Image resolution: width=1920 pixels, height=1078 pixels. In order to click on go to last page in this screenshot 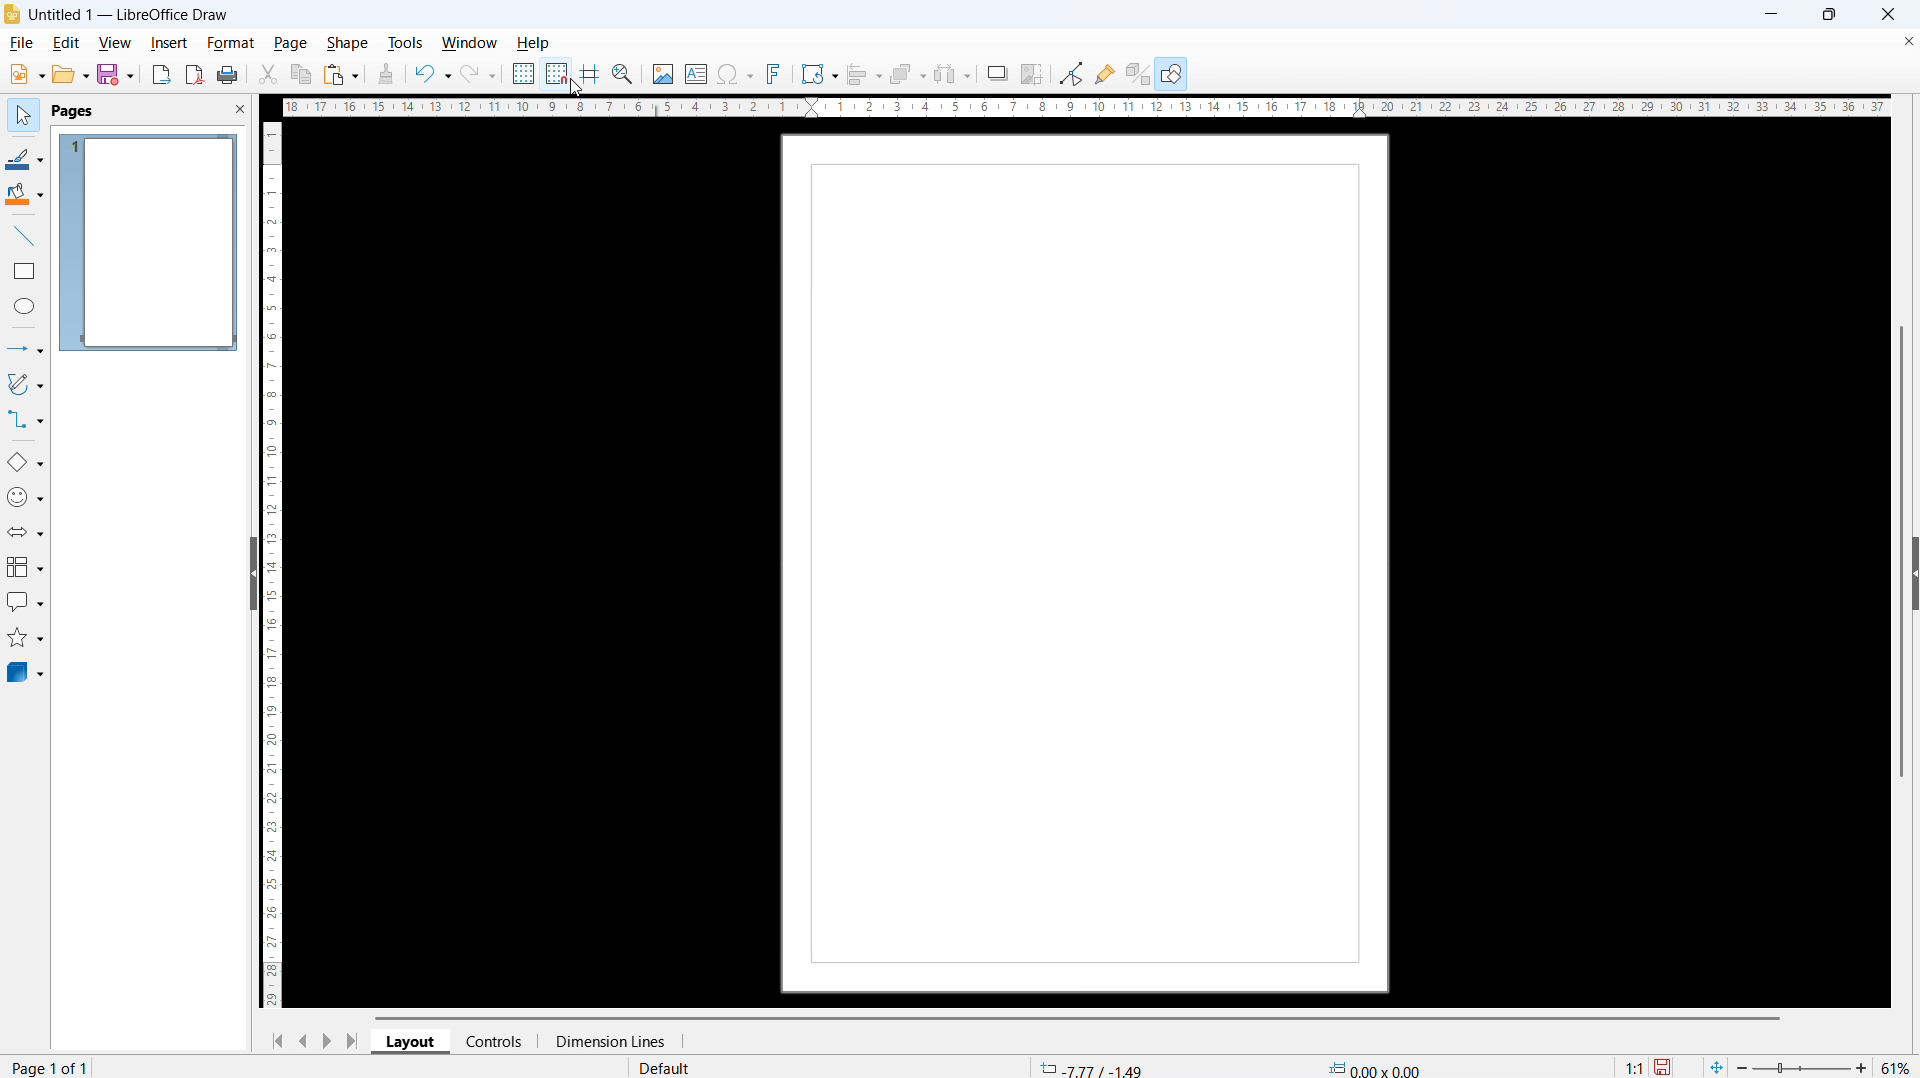, I will do `click(352, 1041)`.